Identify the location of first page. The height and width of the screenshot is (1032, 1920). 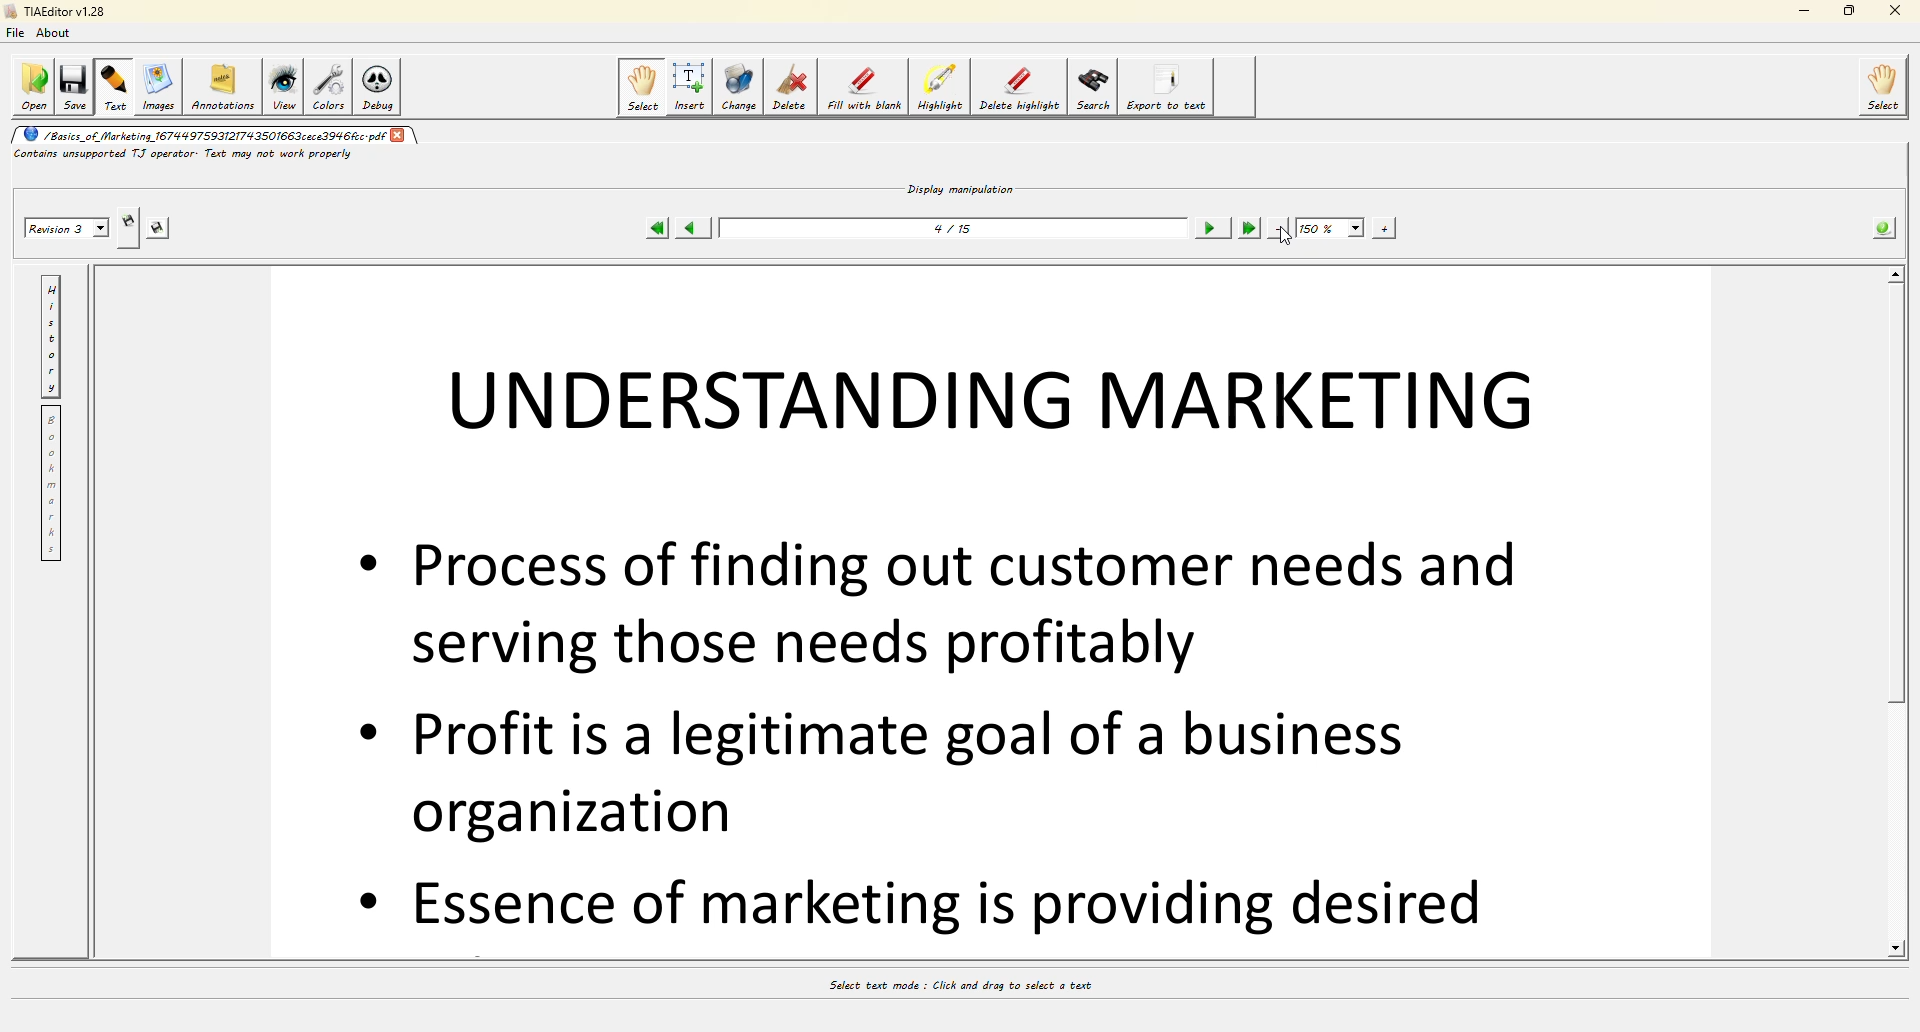
(655, 228).